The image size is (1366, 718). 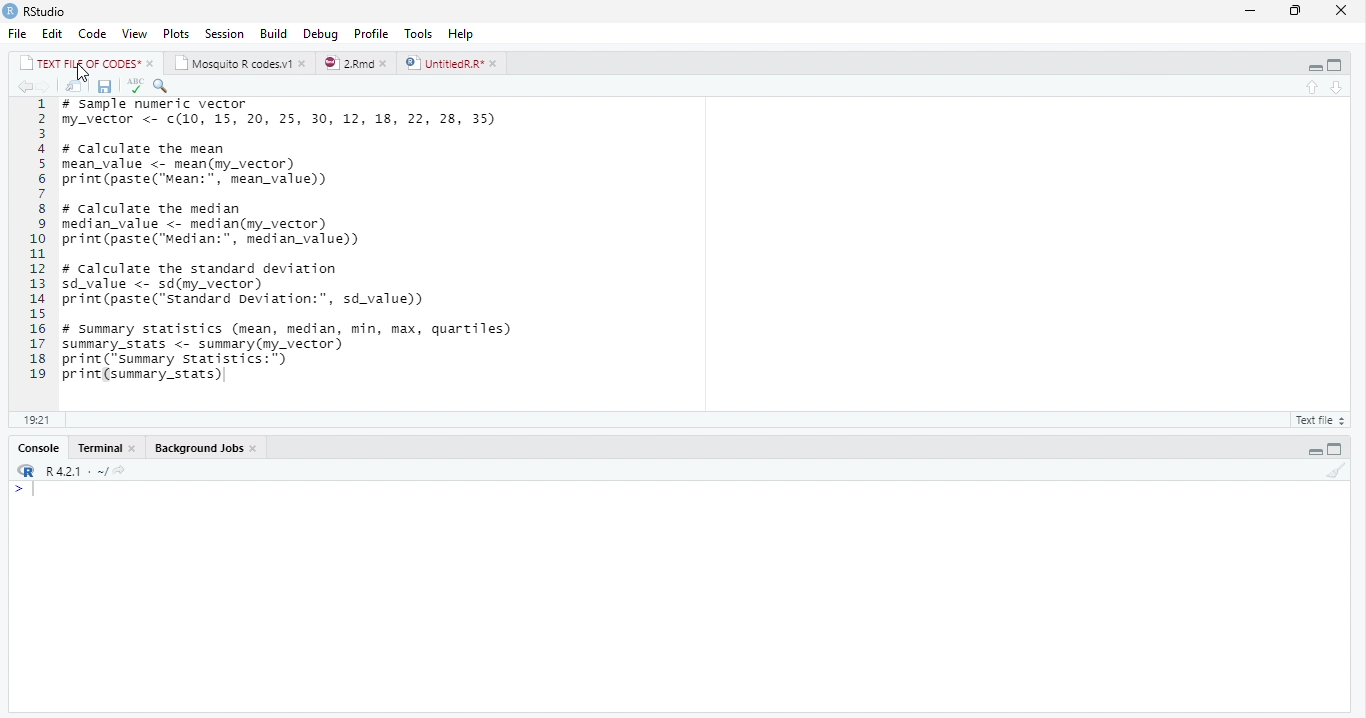 I want to click on icon, so click(x=24, y=472).